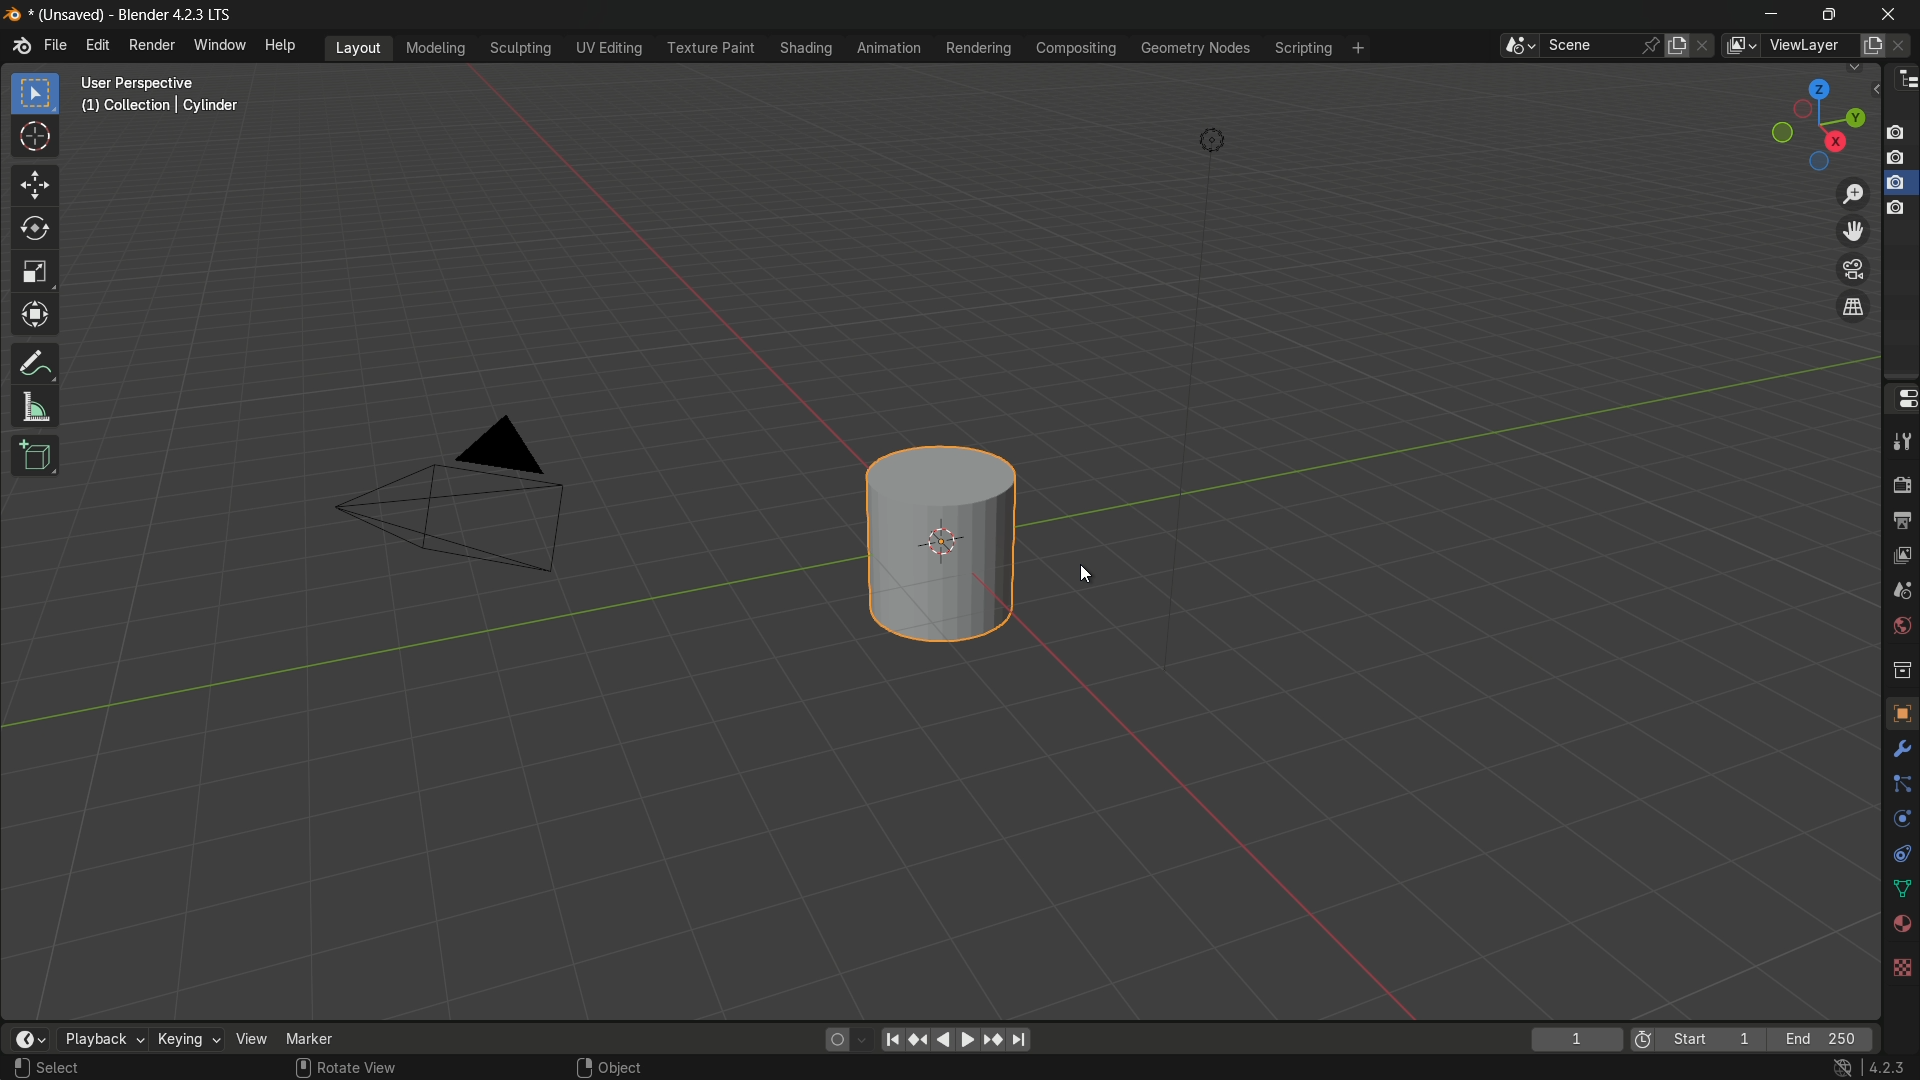 Image resolution: width=1920 pixels, height=1080 pixels. I want to click on timeline, so click(27, 1039).